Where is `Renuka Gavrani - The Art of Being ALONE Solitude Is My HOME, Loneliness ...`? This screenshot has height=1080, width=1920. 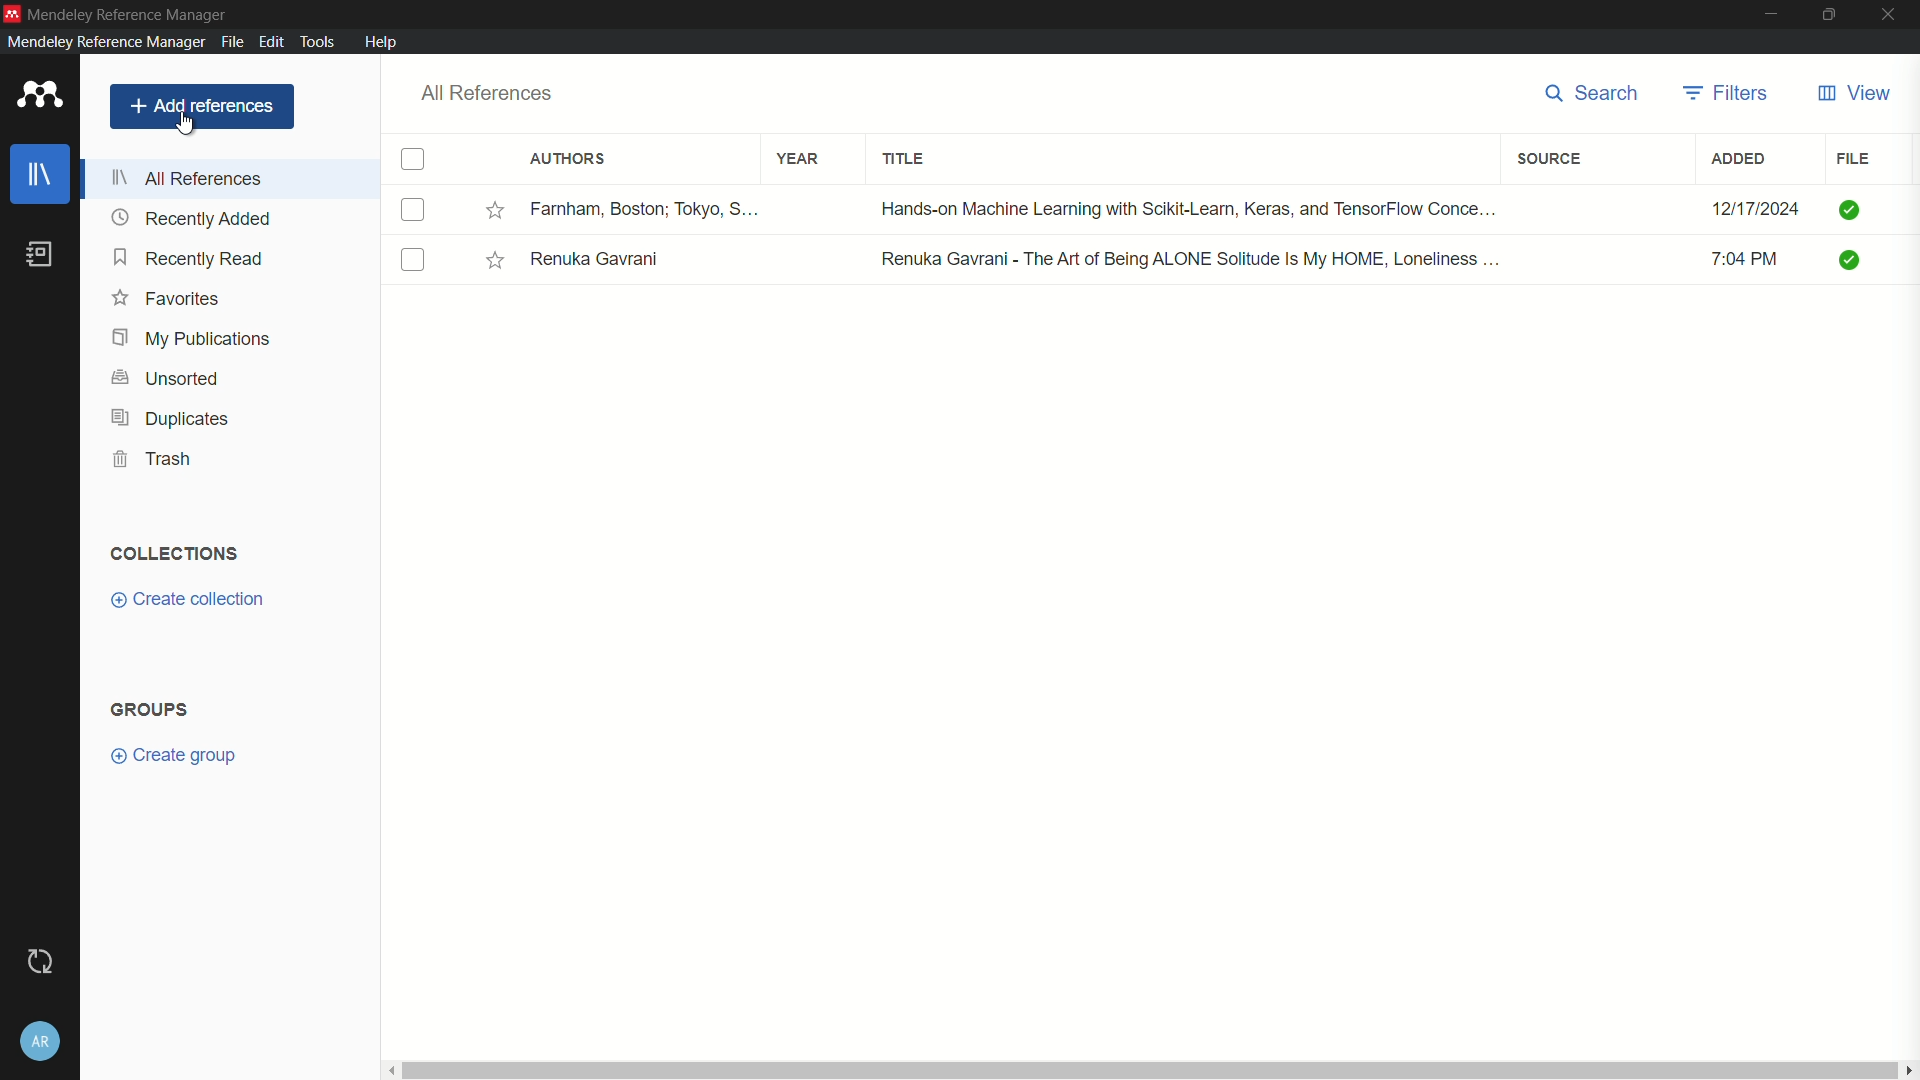
Renuka Gavrani - The Art of Being ALONE Solitude Is My HOME, Loneliness ... is located at coordinates (1191, 258).